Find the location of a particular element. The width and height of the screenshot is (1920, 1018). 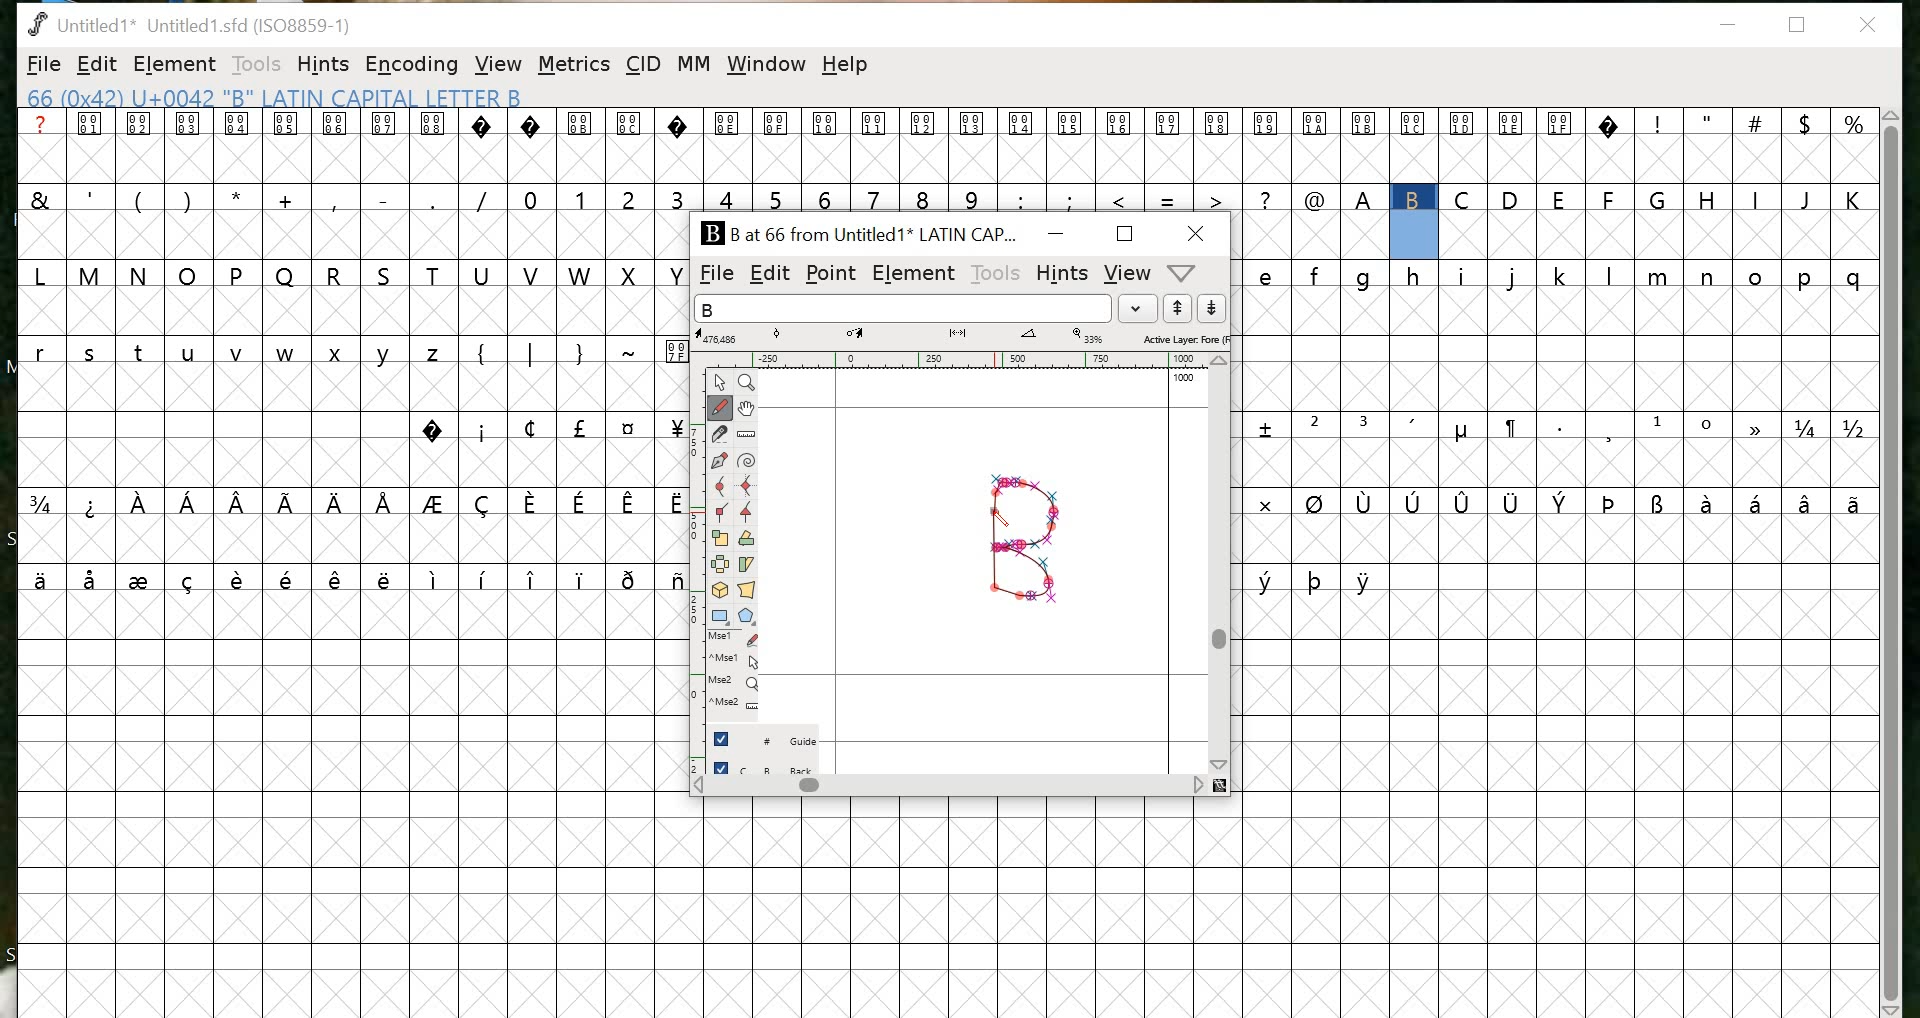

up is located at coordinates (1179, 309).